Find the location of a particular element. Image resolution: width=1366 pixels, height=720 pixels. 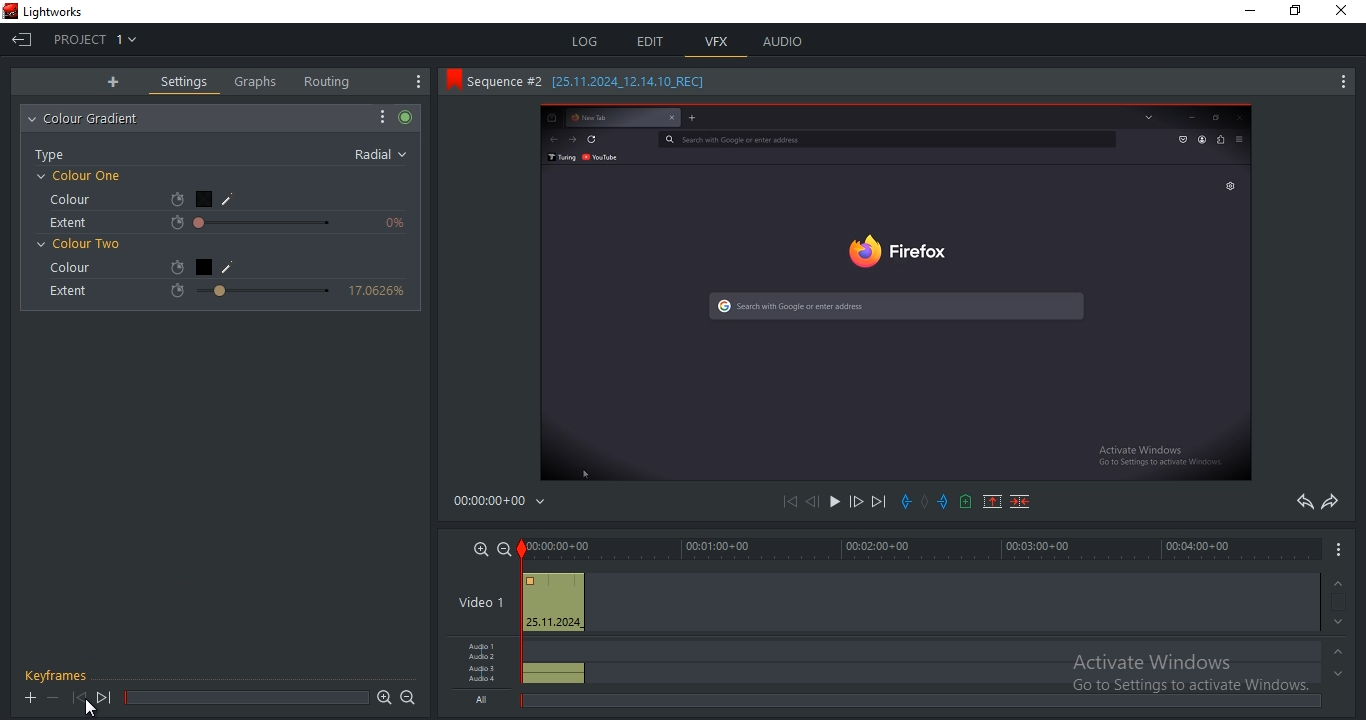

Percentage slider is located at coordinates (260, 294).